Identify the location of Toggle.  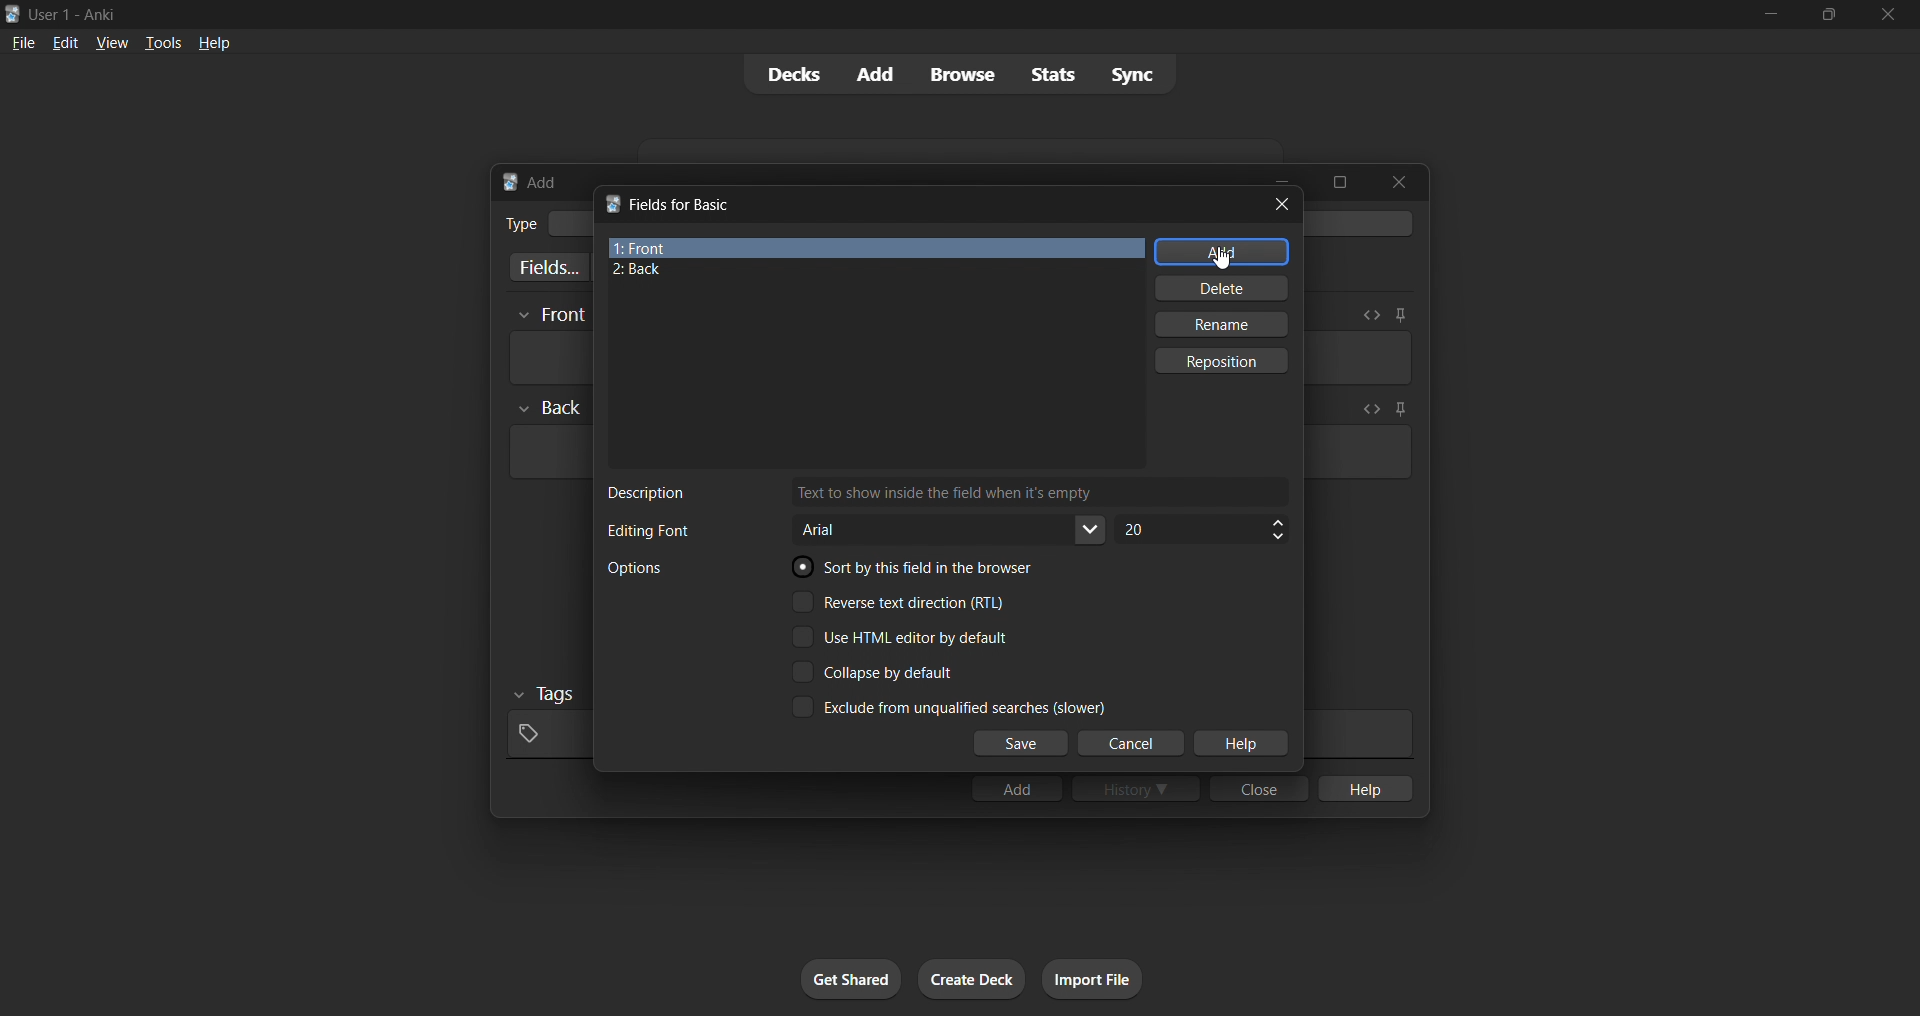
(920, 566).